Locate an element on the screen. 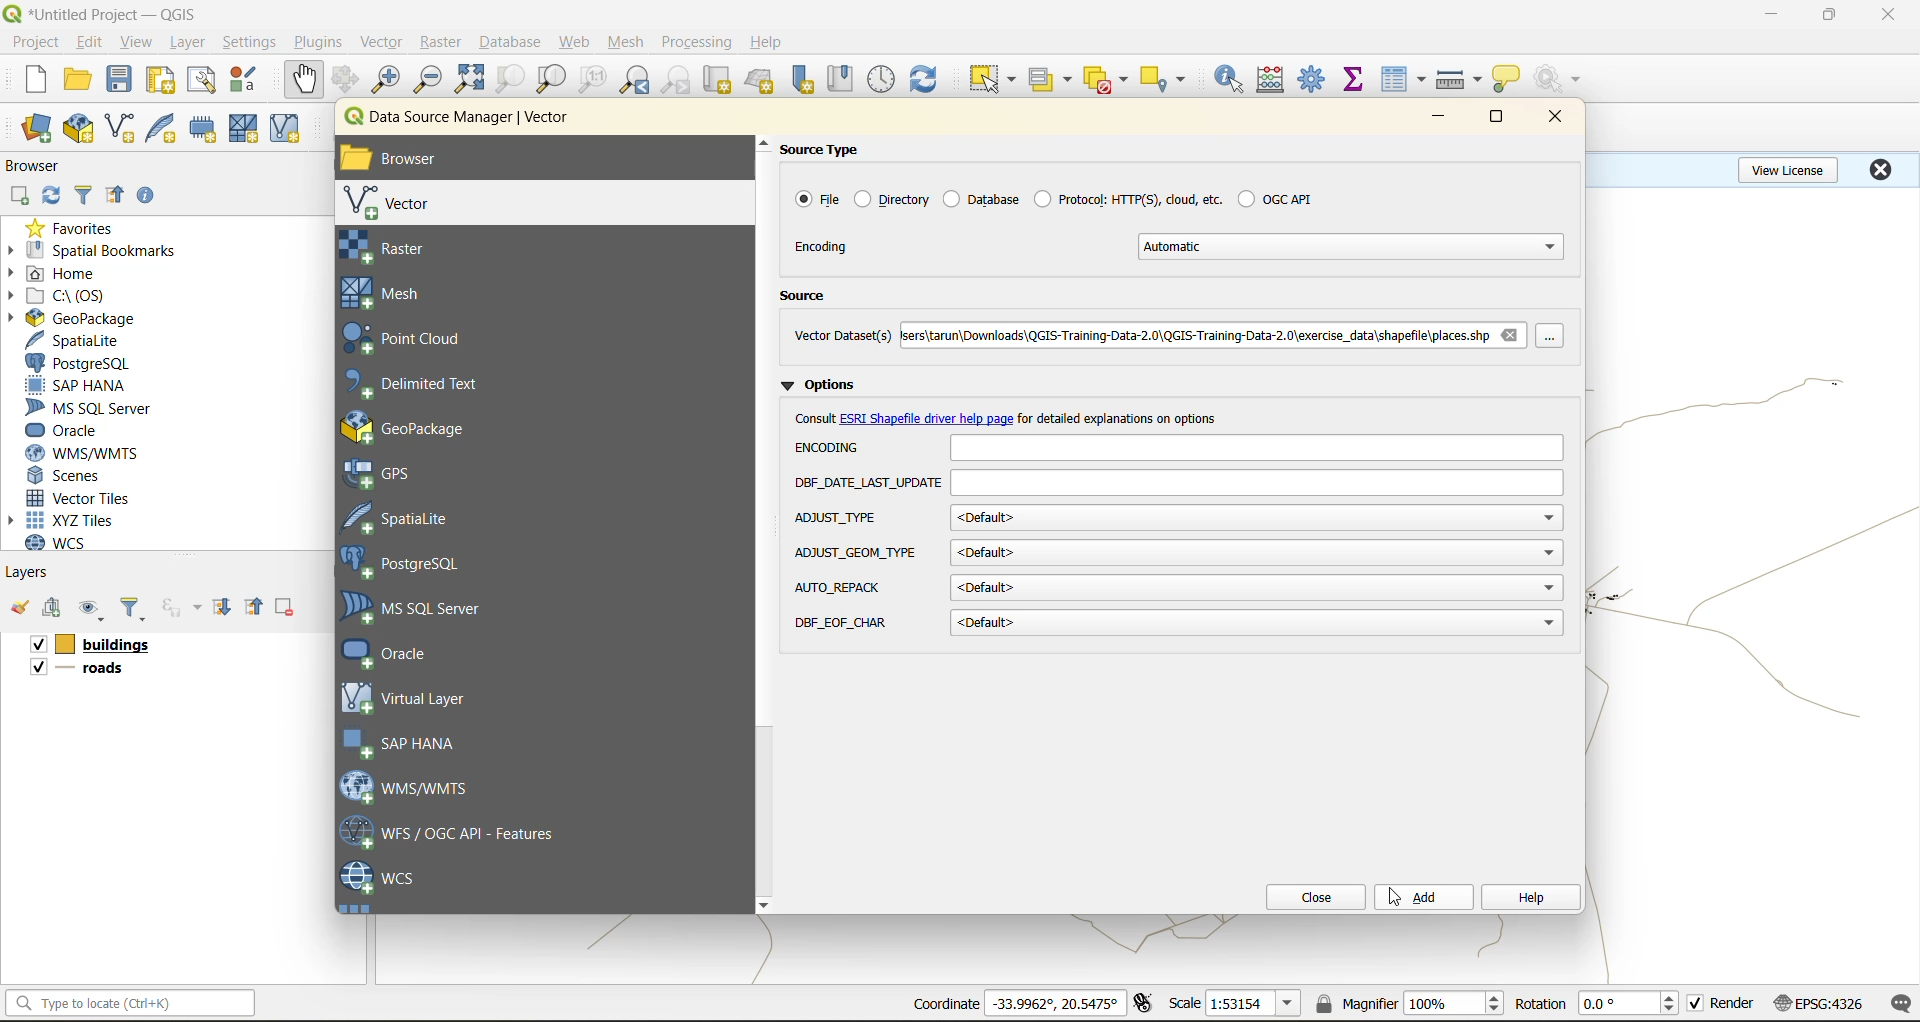 Image resolution: width=1920 pixels, height=1022 pixels. vector dataset is located at coordinates (1193, 333).